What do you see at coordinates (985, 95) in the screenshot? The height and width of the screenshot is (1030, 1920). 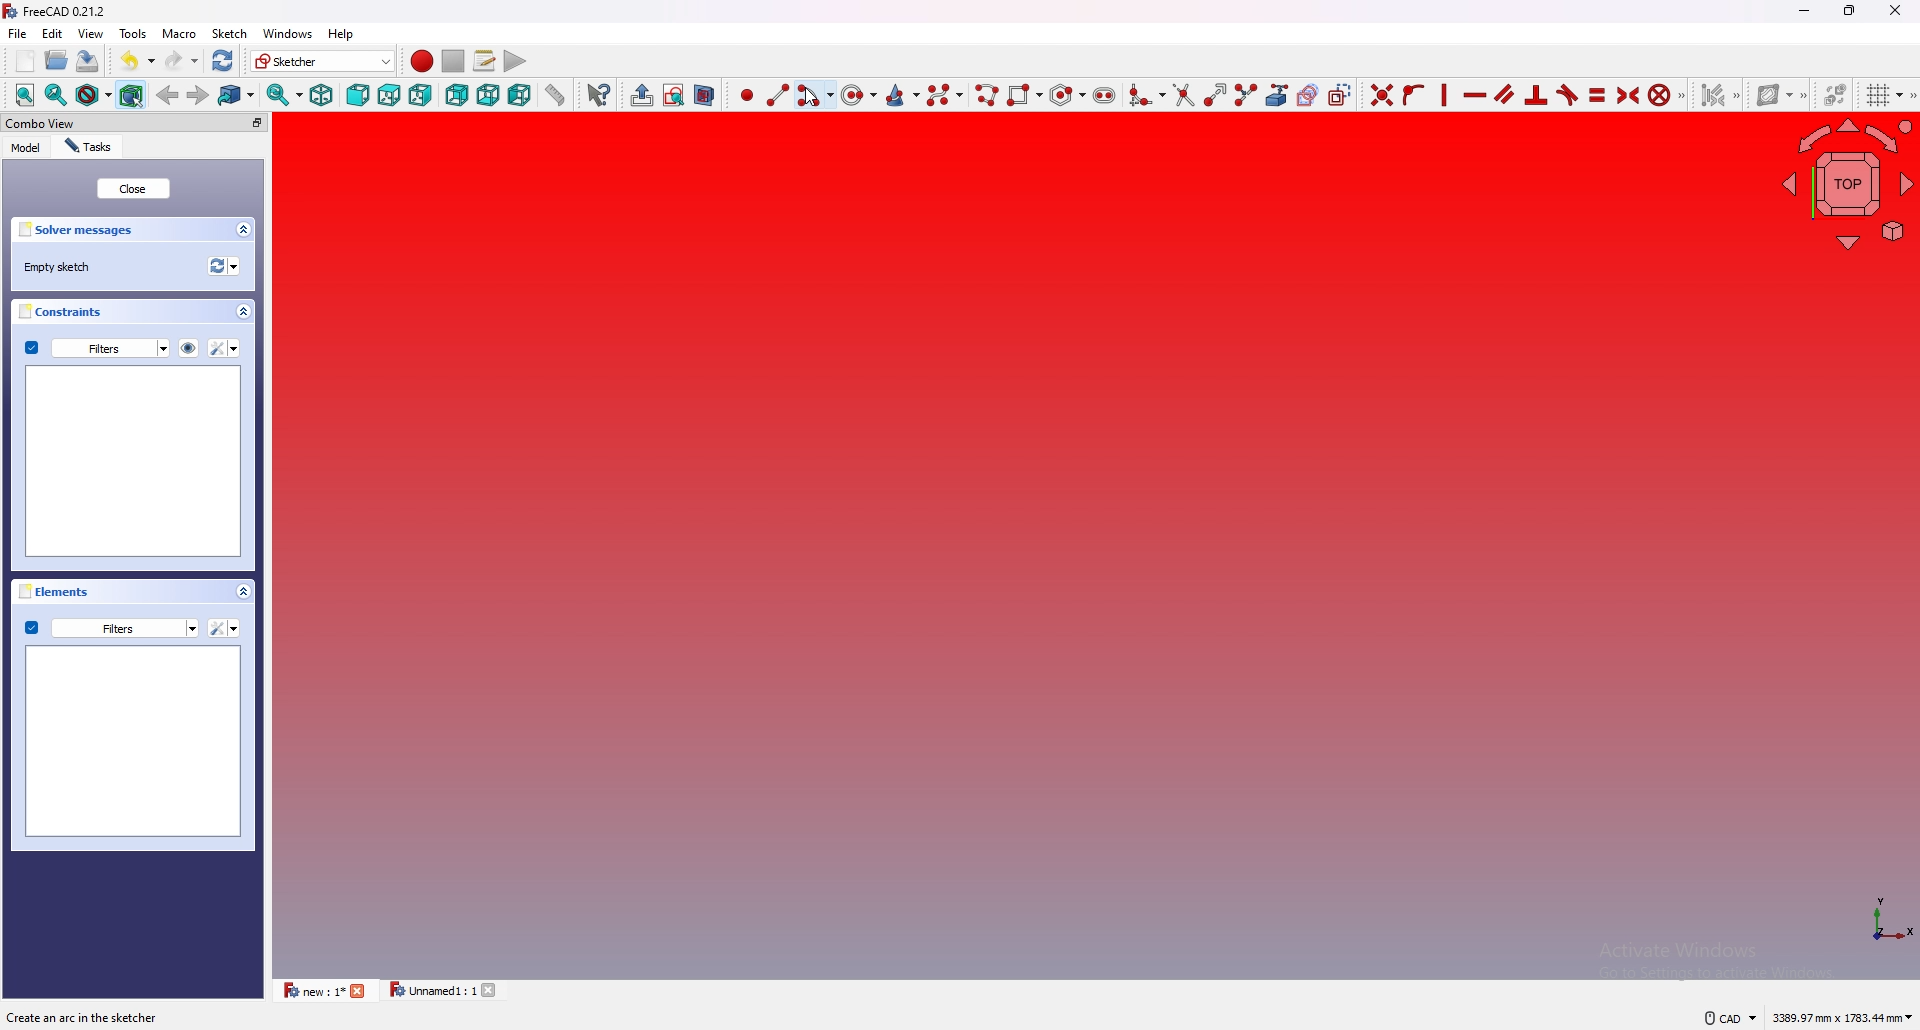 I see `create poly line` at bounding box center [985, 95].